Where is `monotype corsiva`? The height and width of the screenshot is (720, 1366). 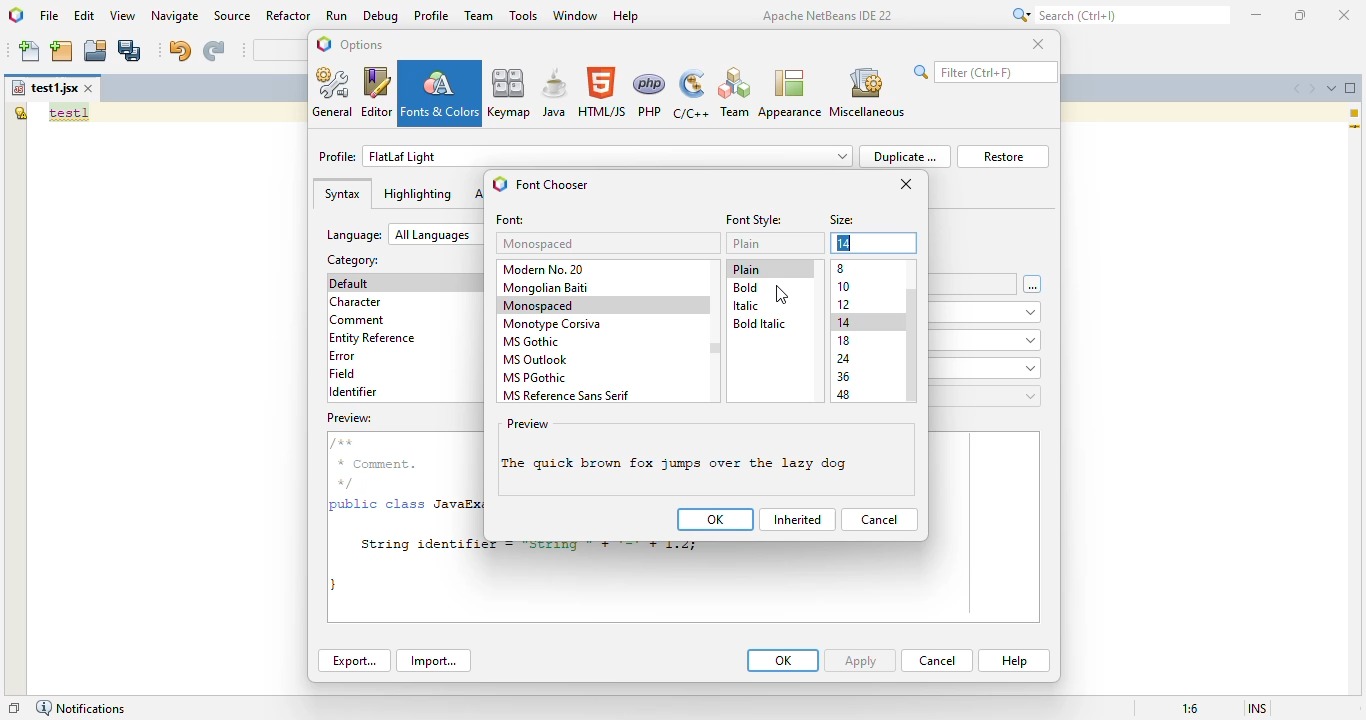
monotype corsiva is located at coordinates (552, 324).